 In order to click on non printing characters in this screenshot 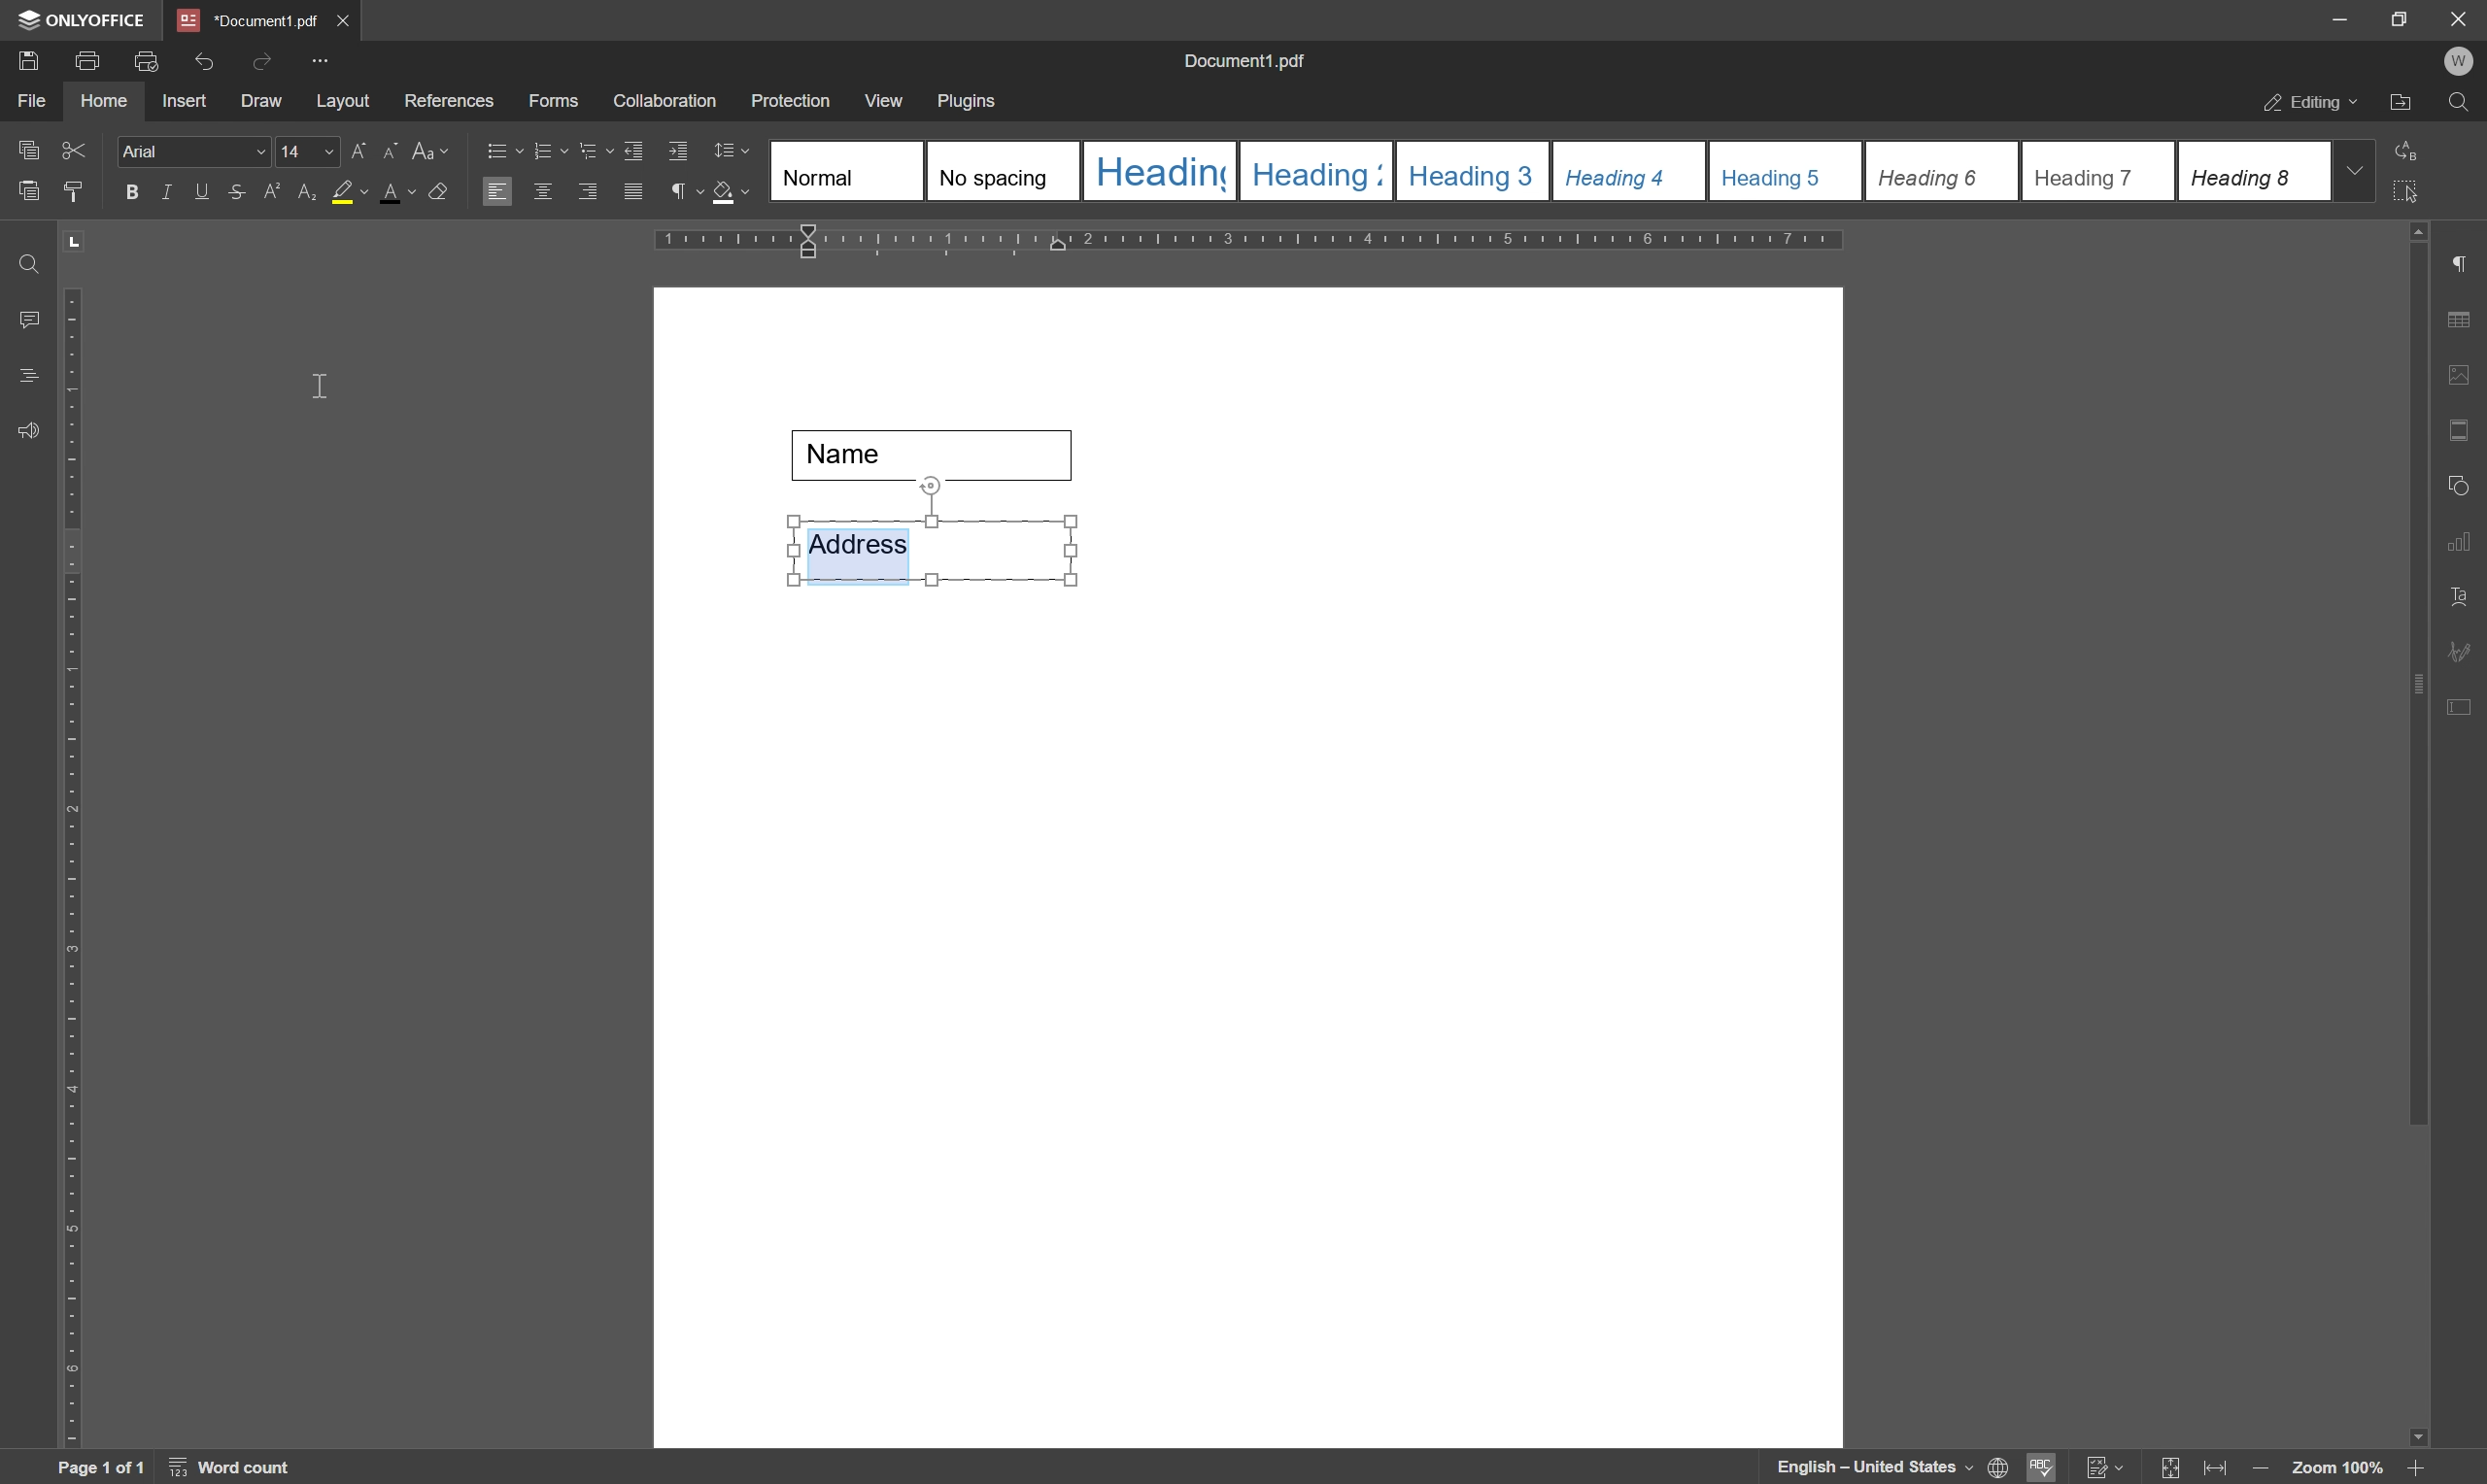, I will do `click(683, 195)`.